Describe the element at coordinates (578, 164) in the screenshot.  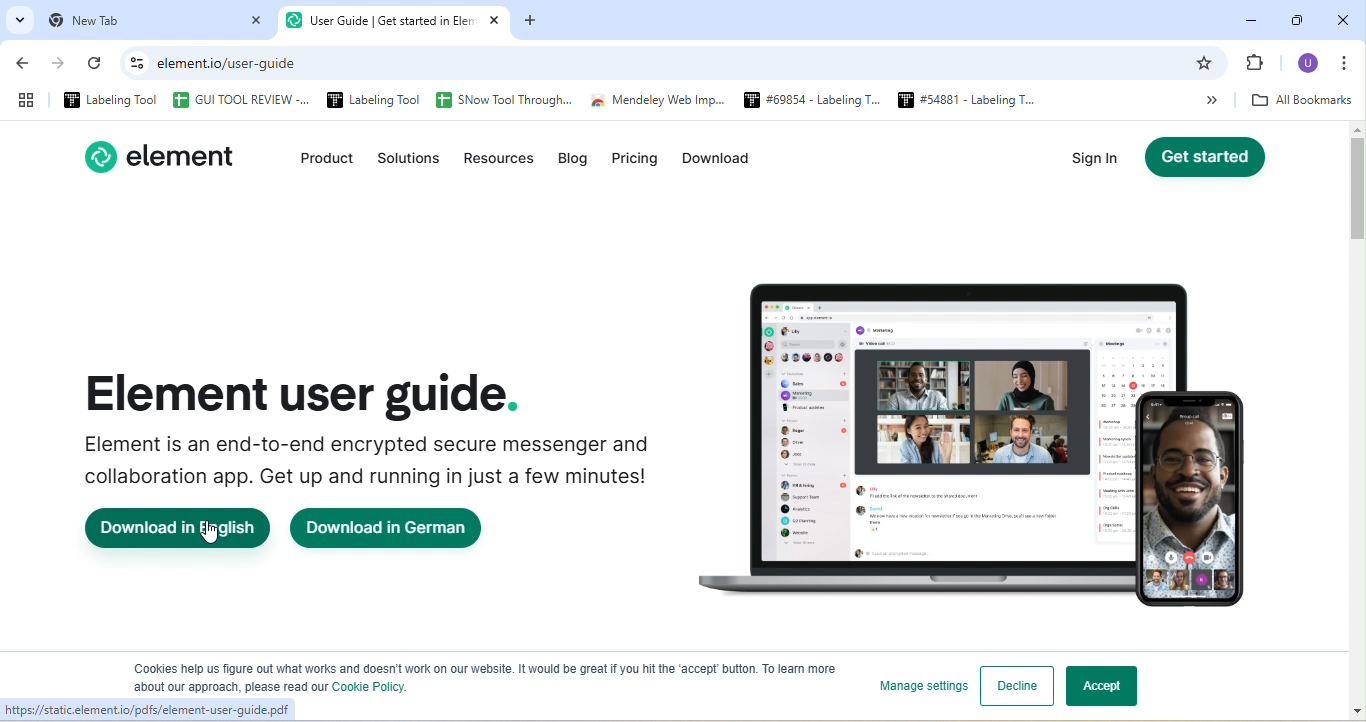
I see `blog` at that location.